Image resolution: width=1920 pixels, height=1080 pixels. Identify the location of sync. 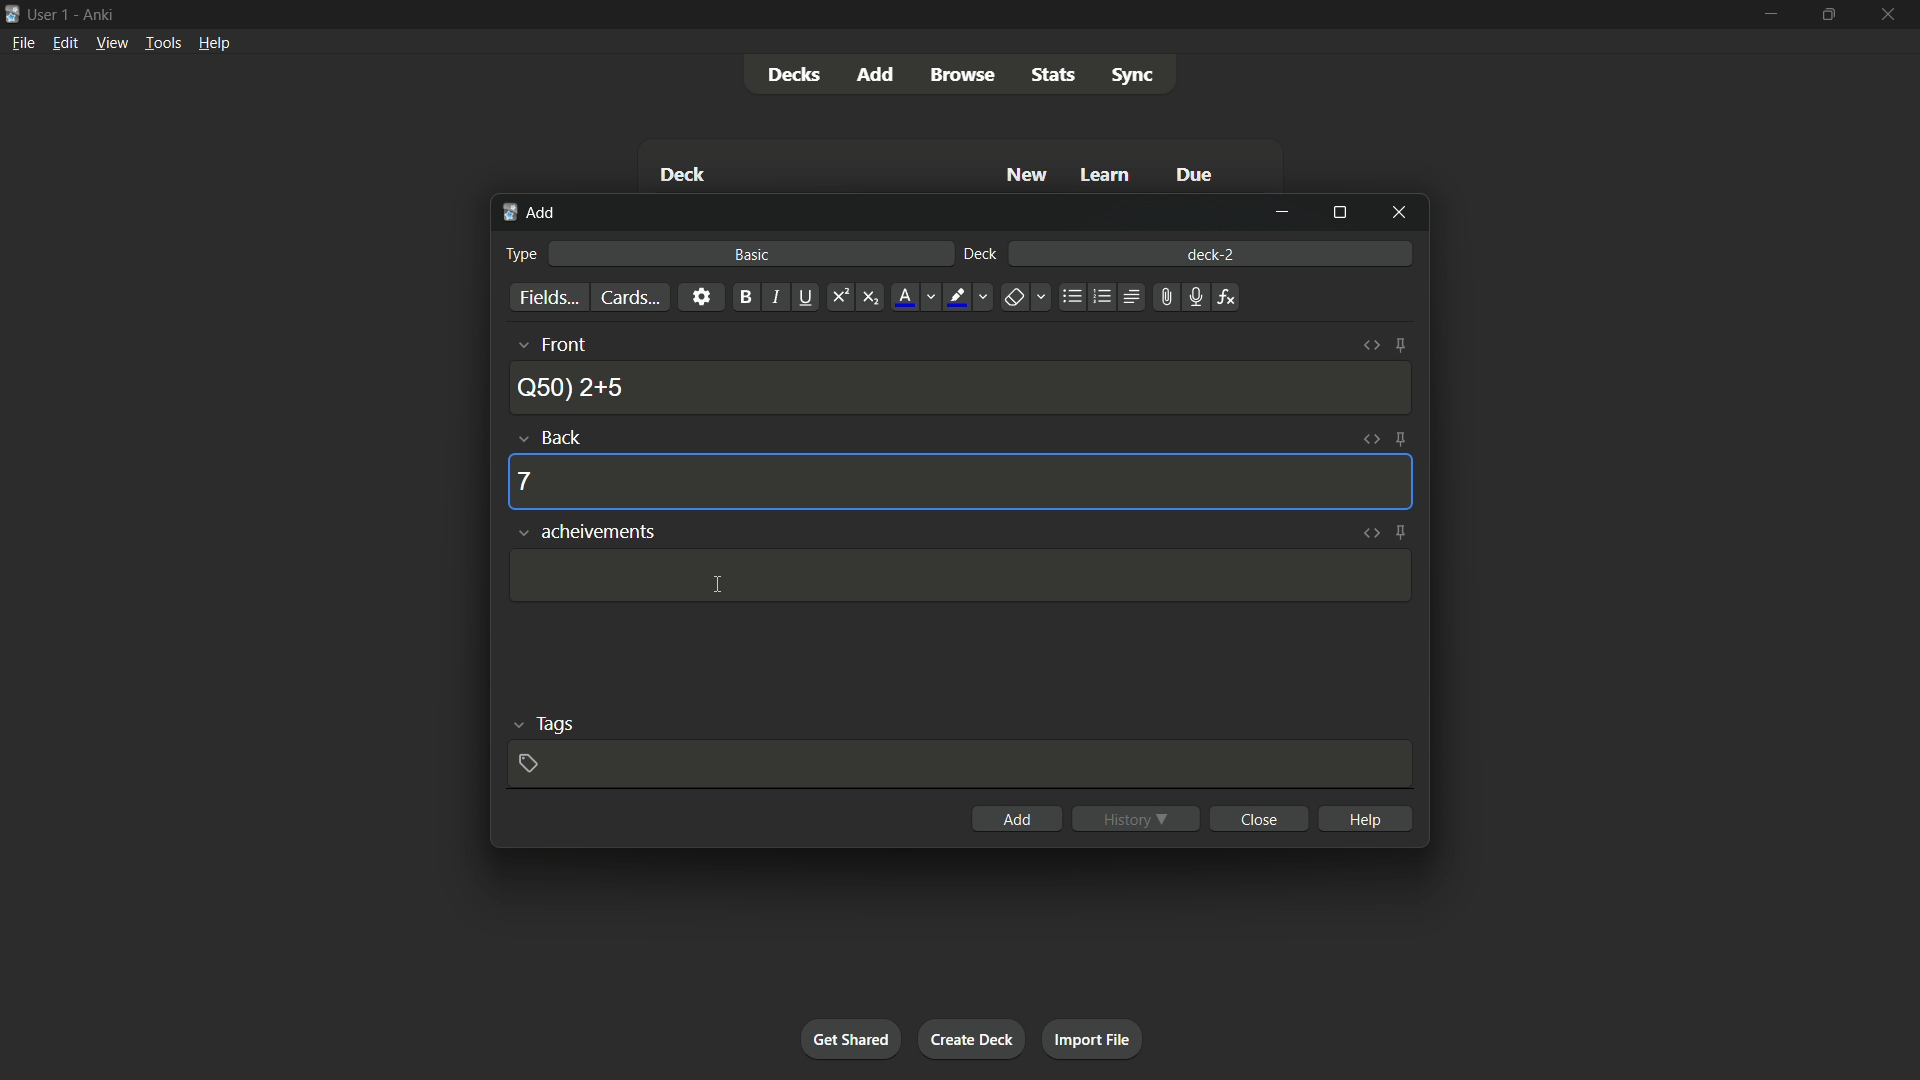
(1135, 76).